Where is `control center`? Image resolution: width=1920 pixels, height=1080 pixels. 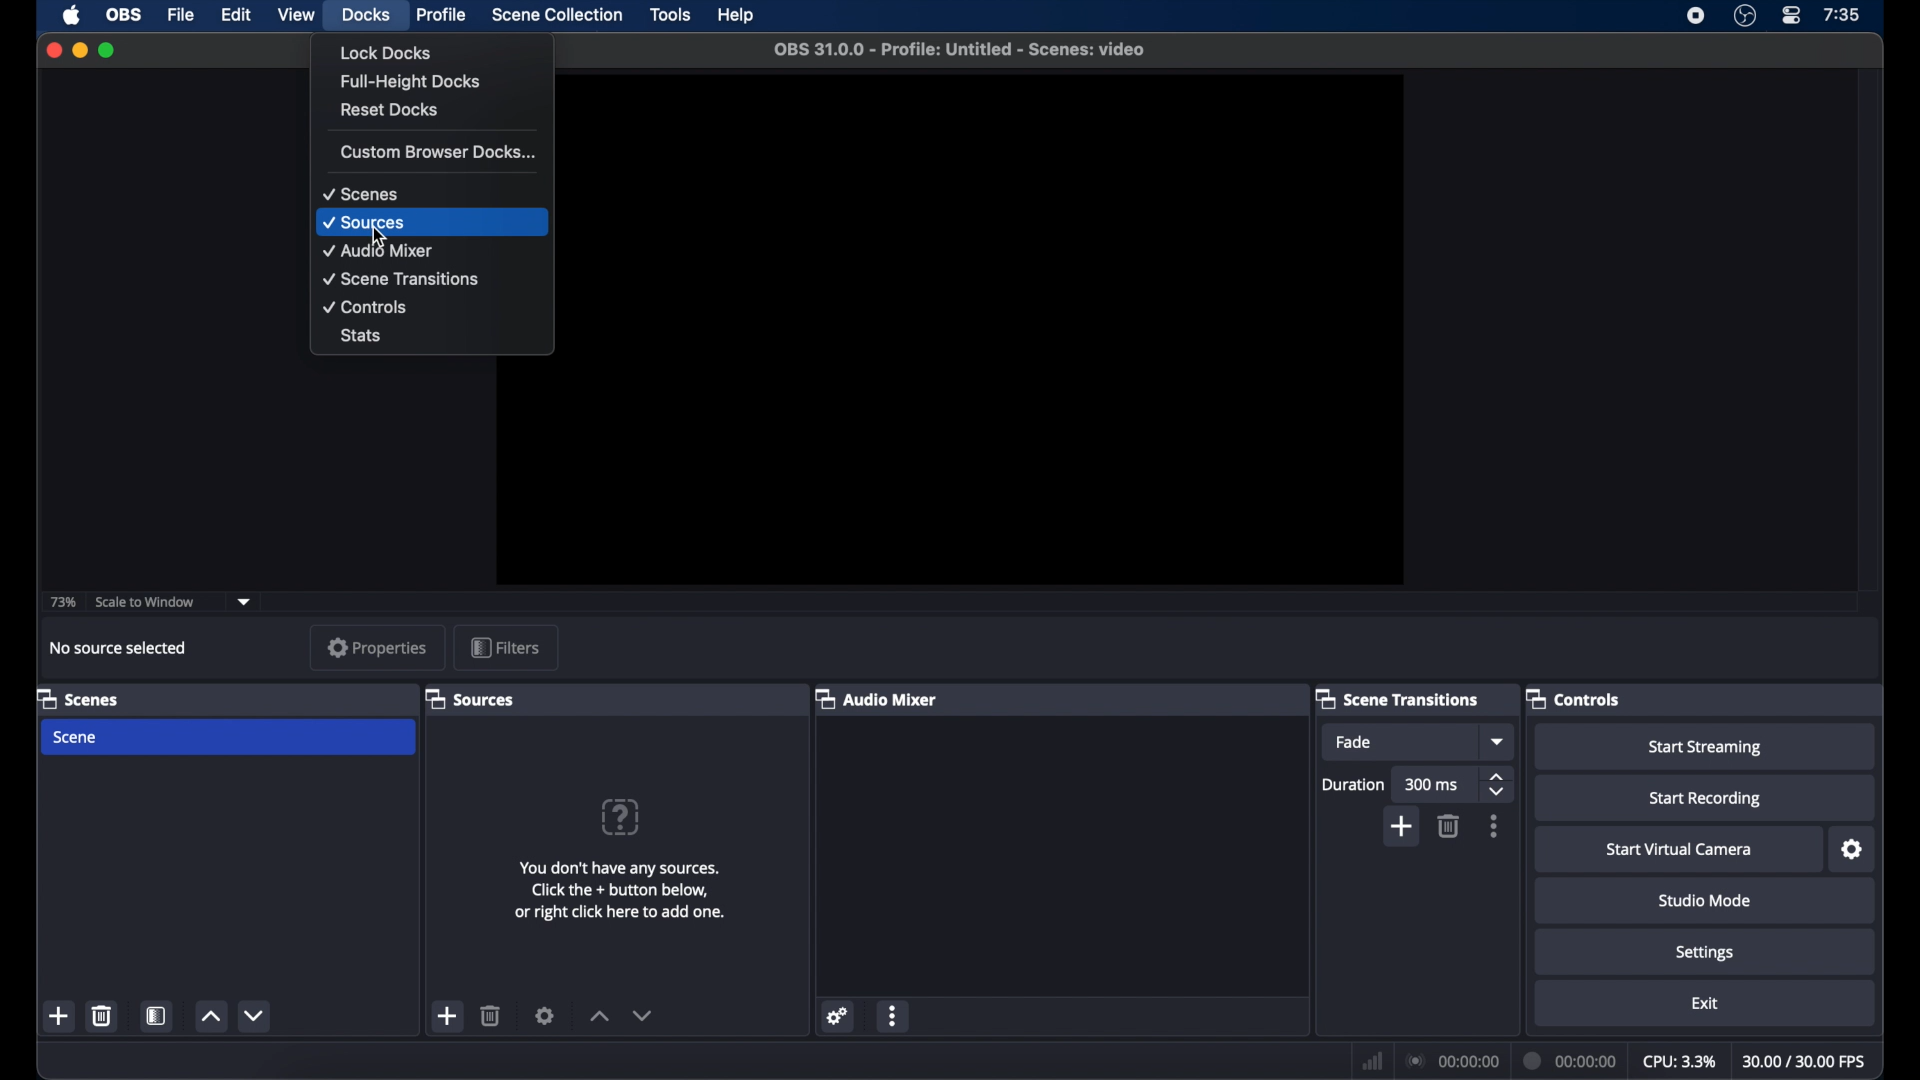 control center is located at coordinates (1790, 16).